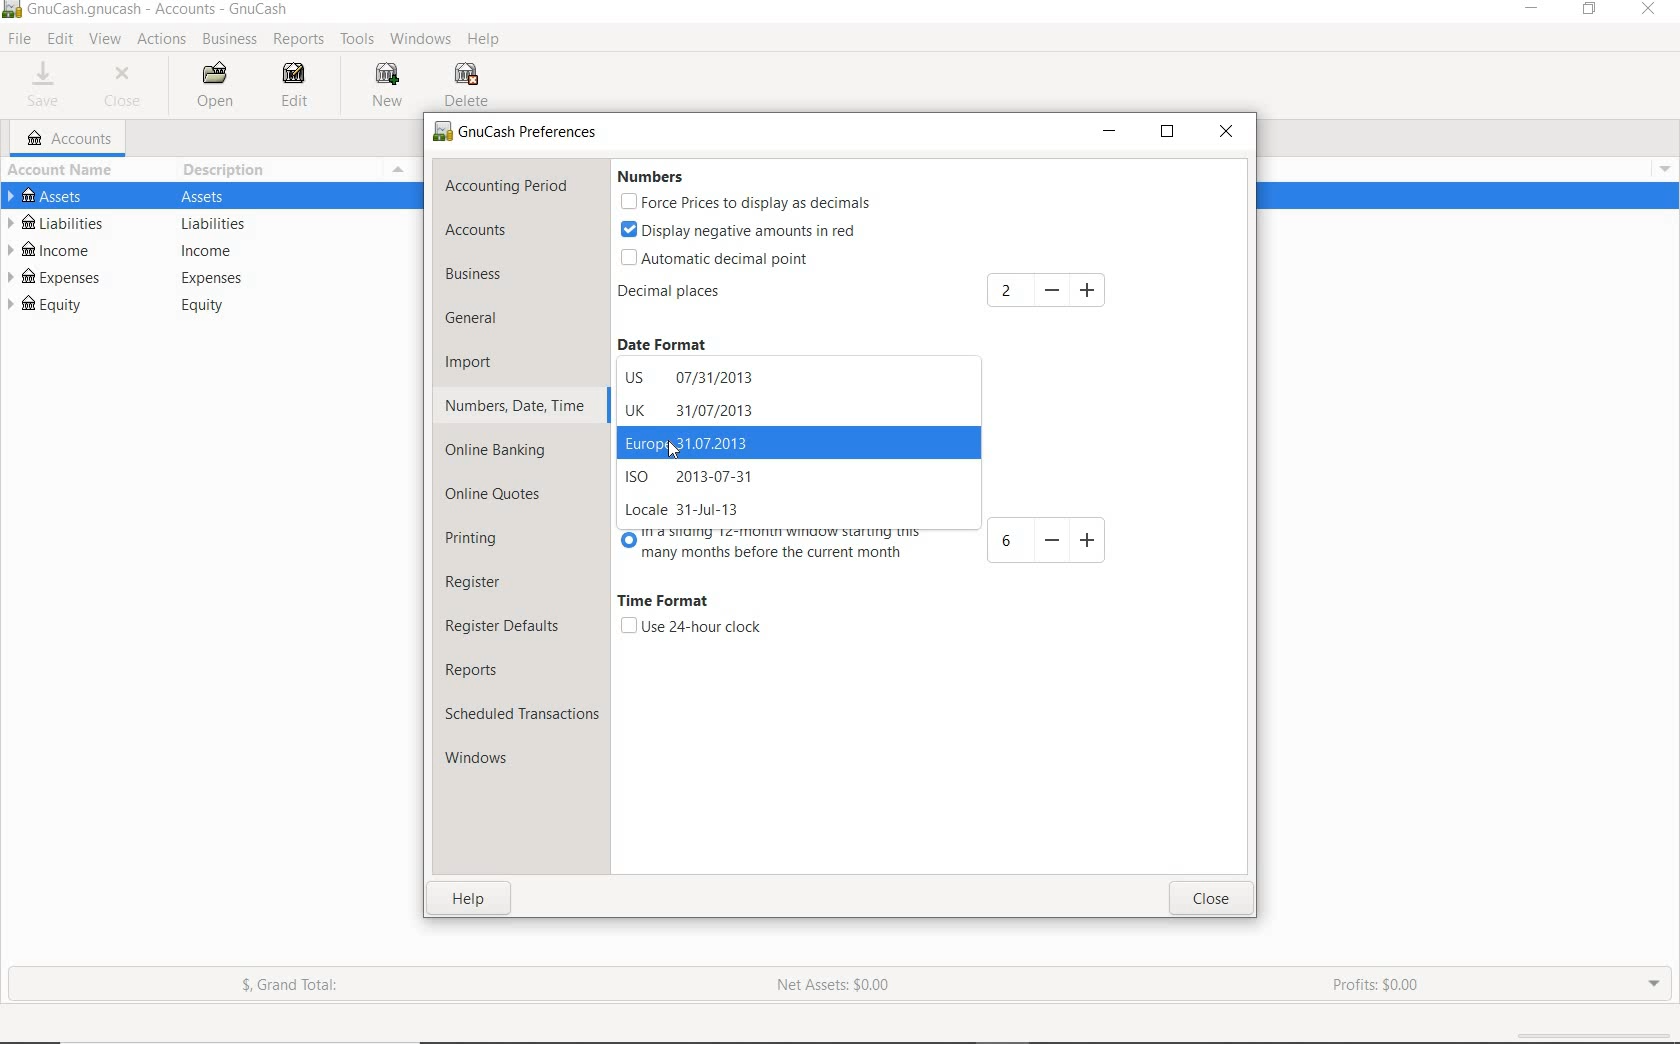  I want to click on DELETE, so click(470, 86).